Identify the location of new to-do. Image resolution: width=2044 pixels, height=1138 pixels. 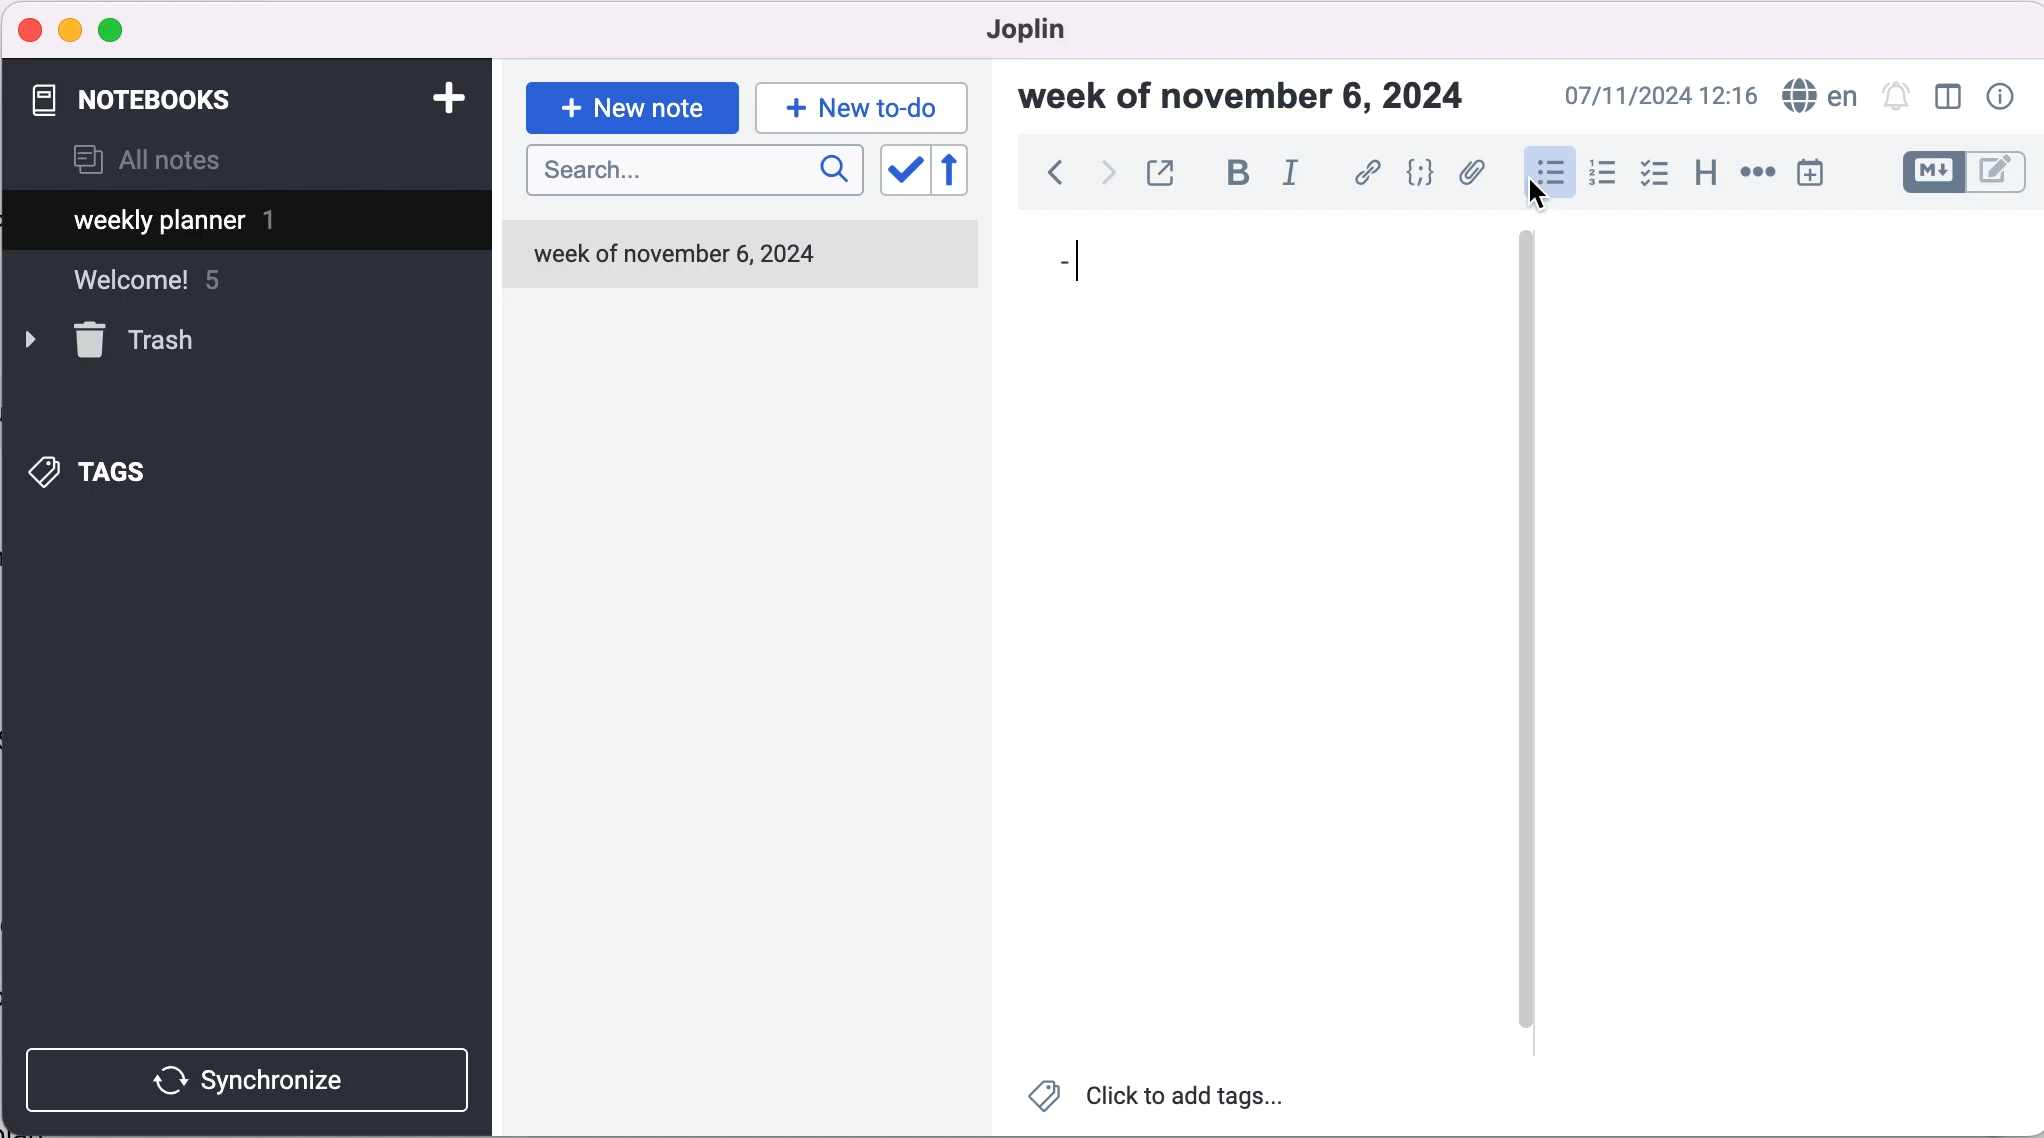
(858, 107).